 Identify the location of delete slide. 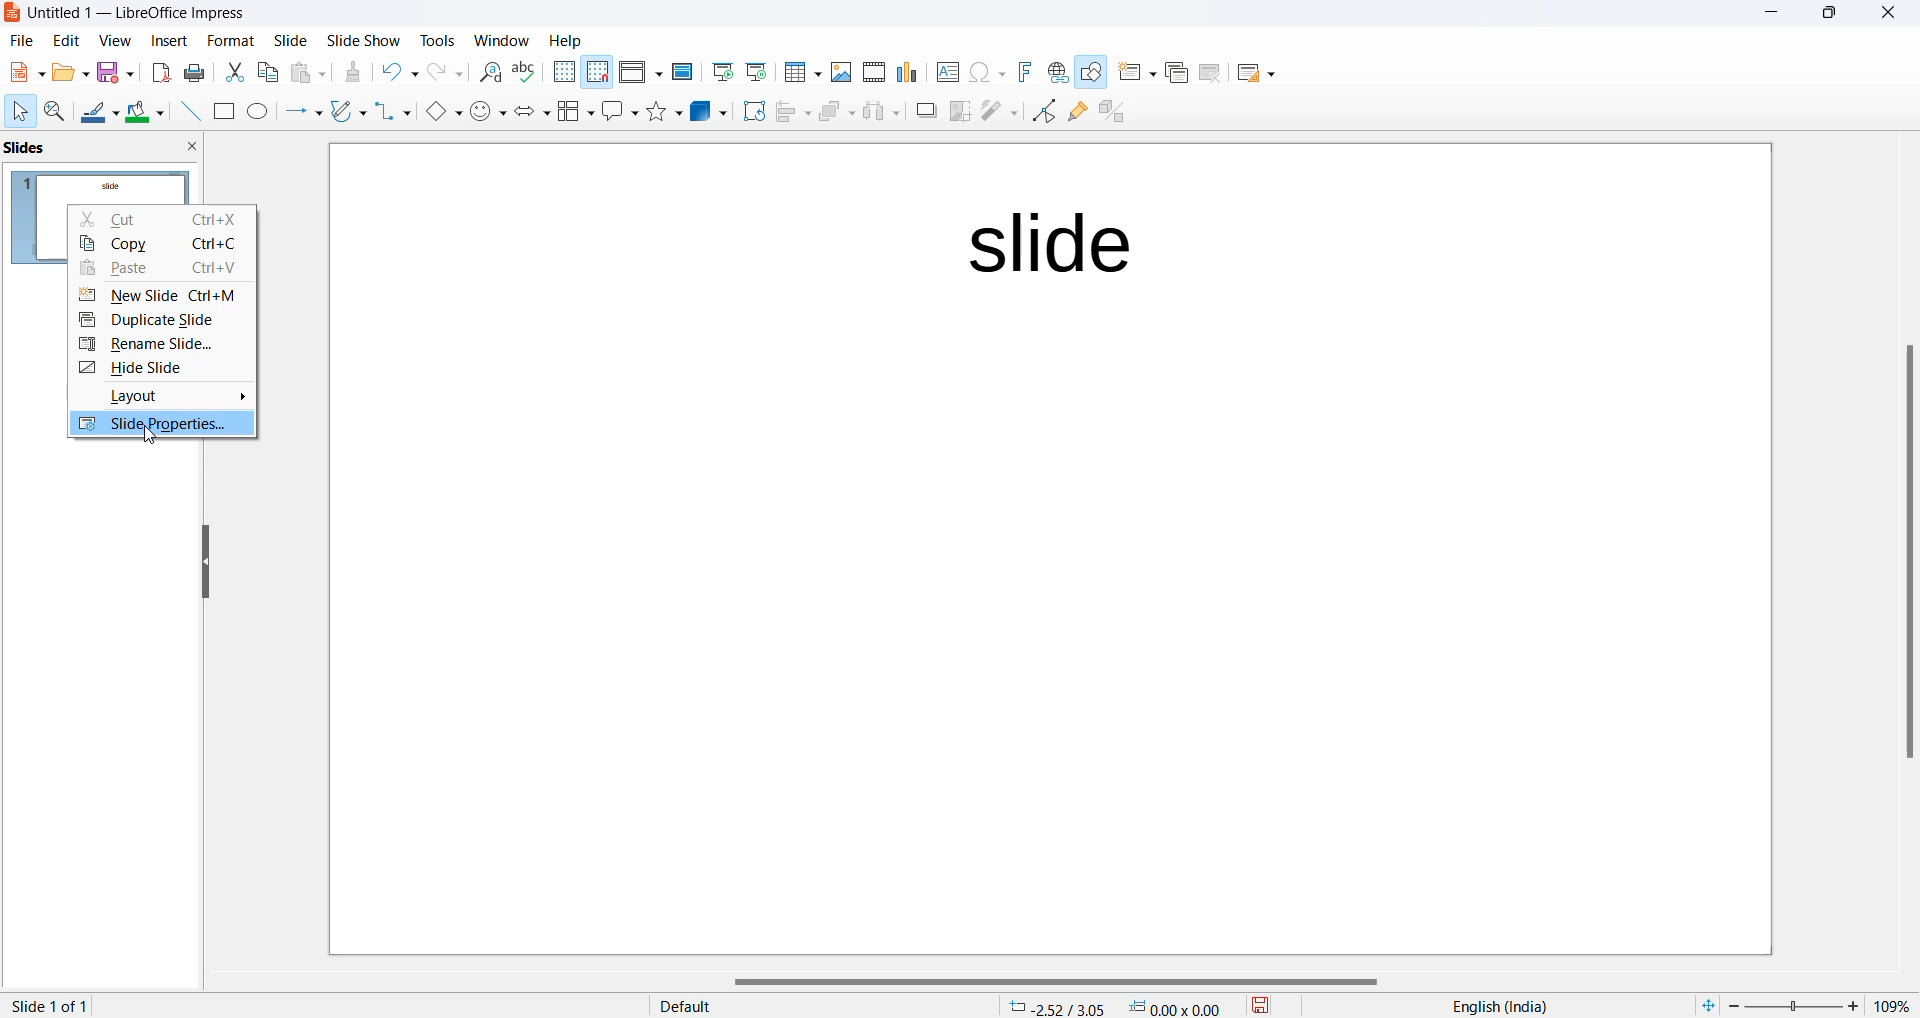
(1210, 77).